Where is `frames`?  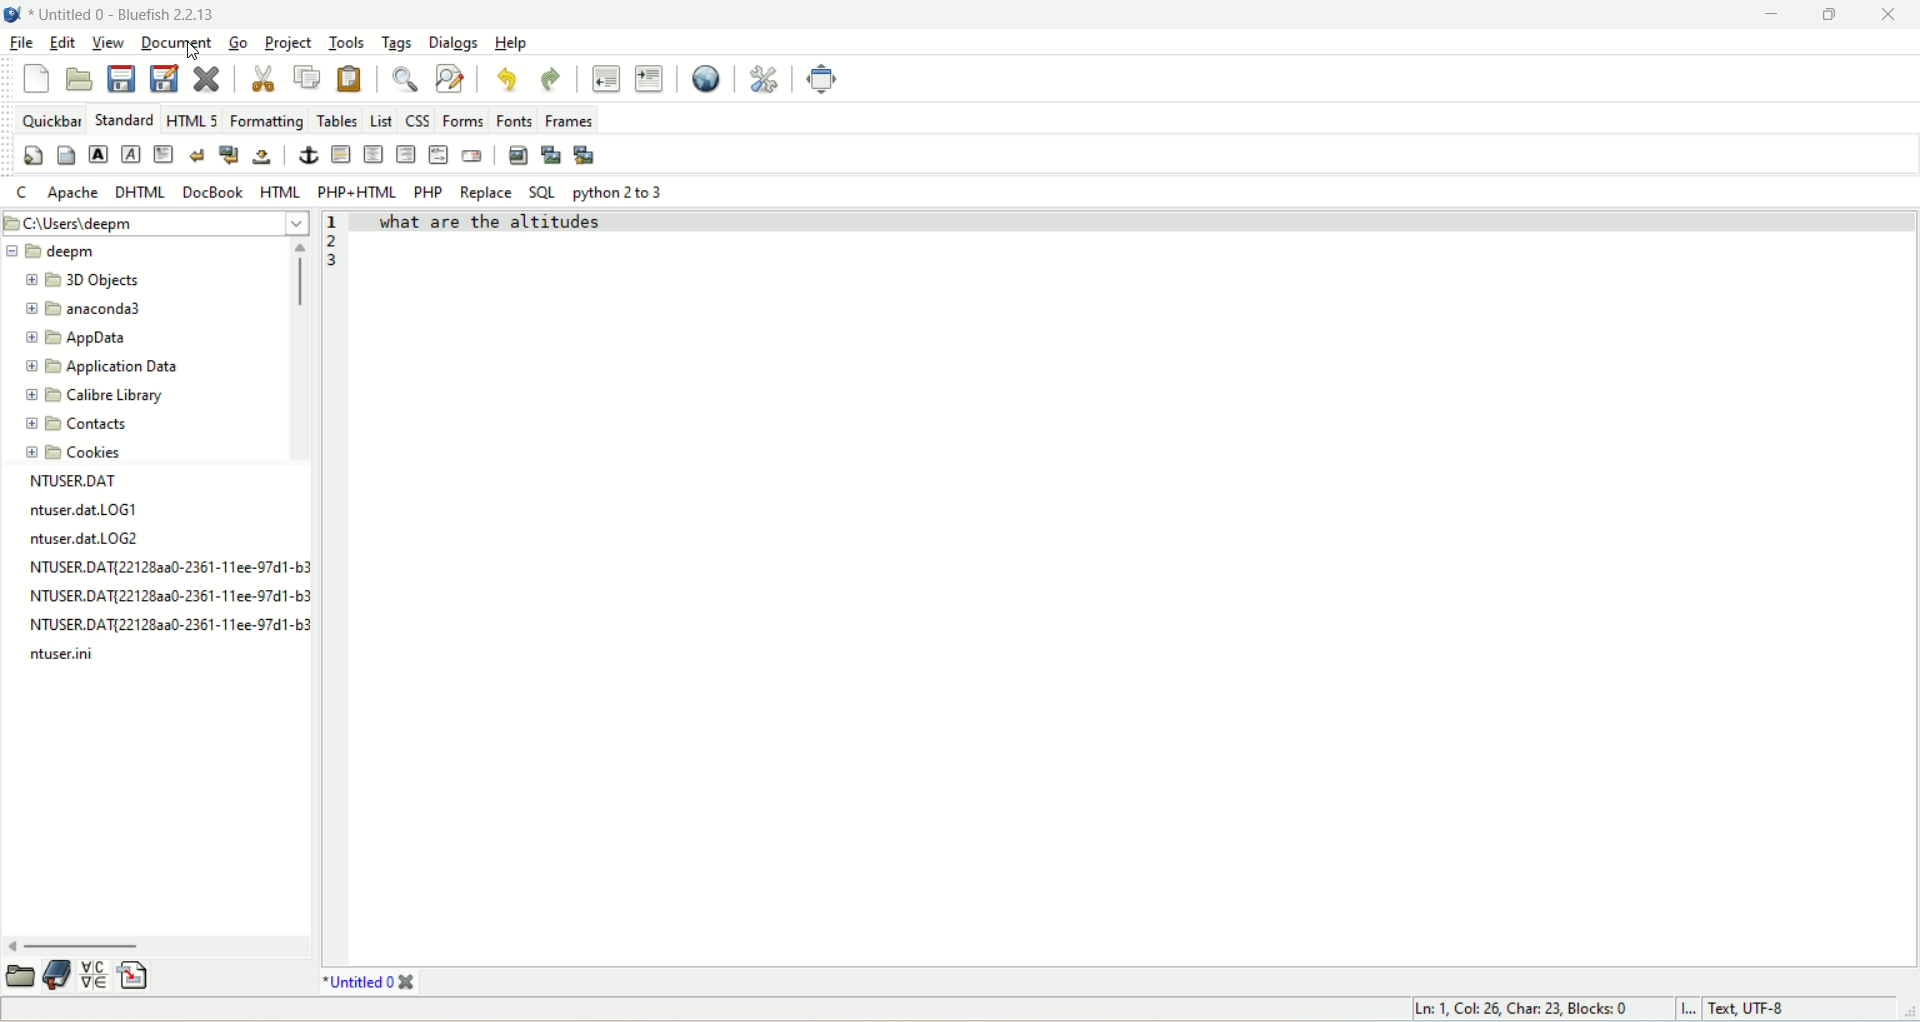
frames is located at coordinates (569, 119).